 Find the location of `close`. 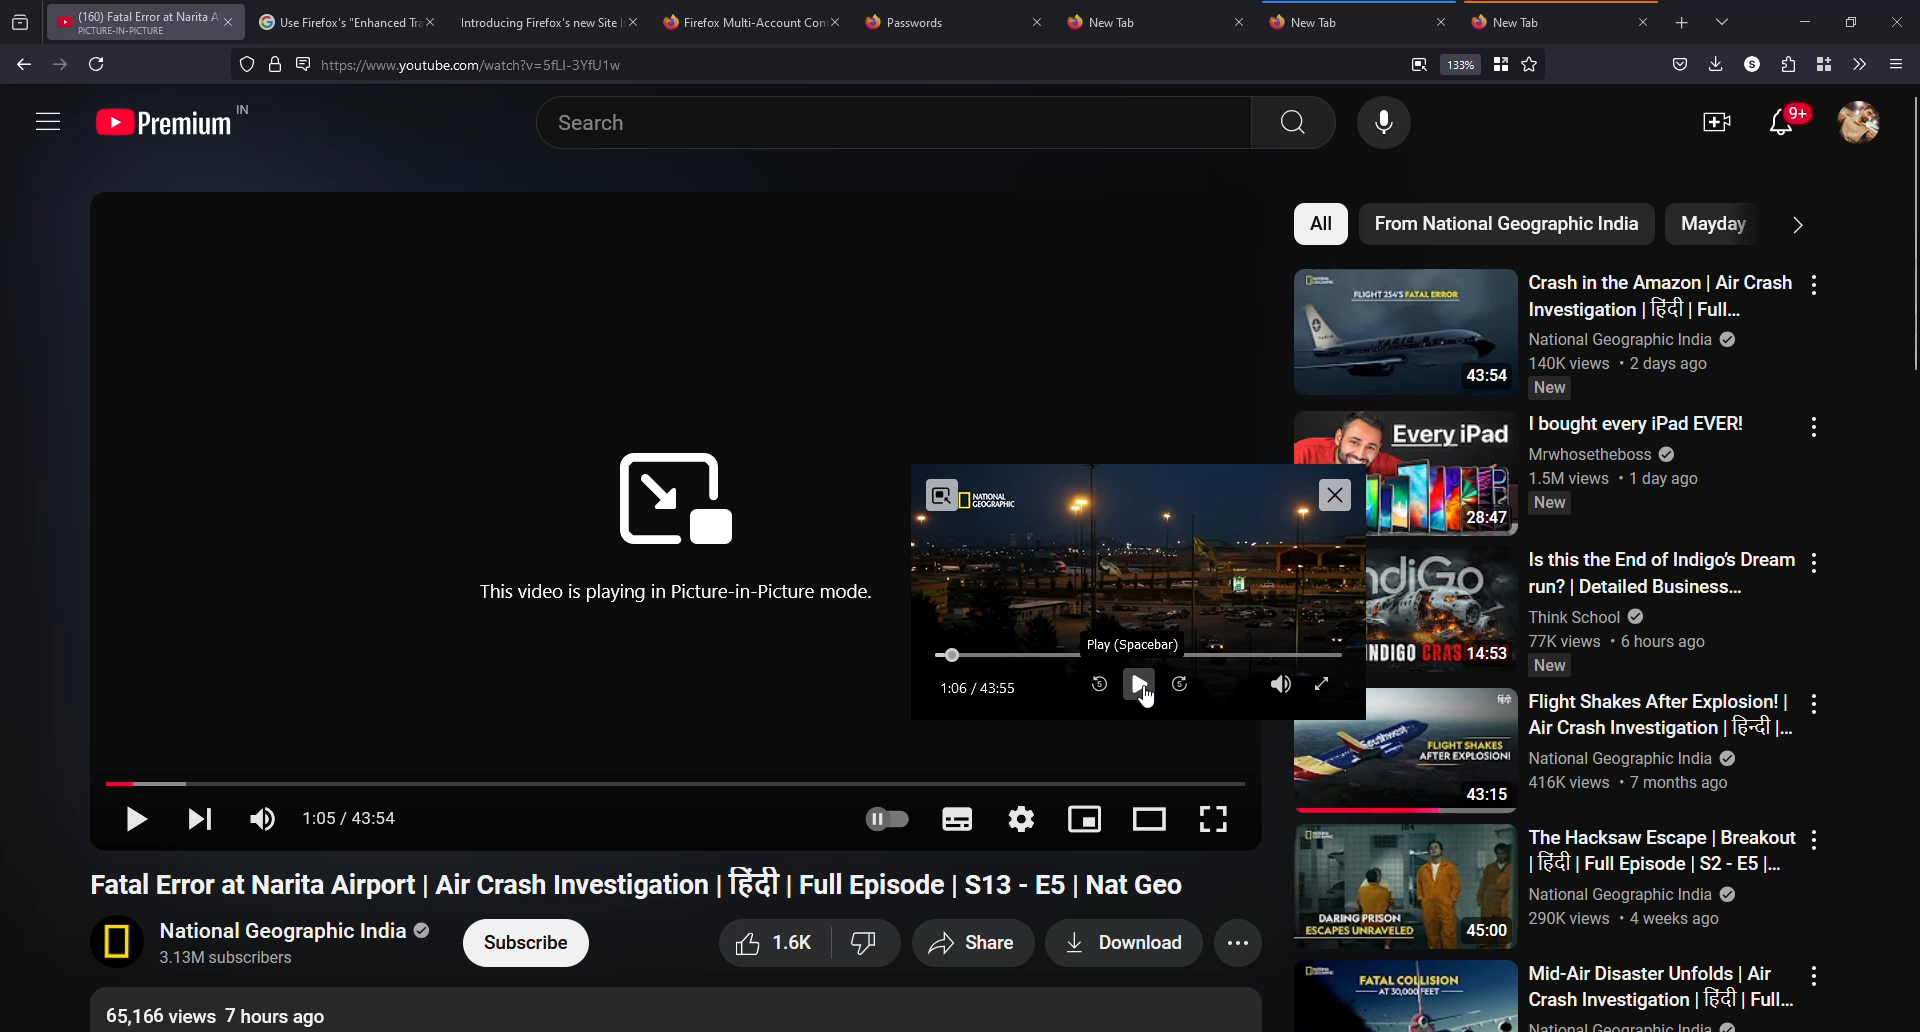

close is located at coordinates (1240, 21).